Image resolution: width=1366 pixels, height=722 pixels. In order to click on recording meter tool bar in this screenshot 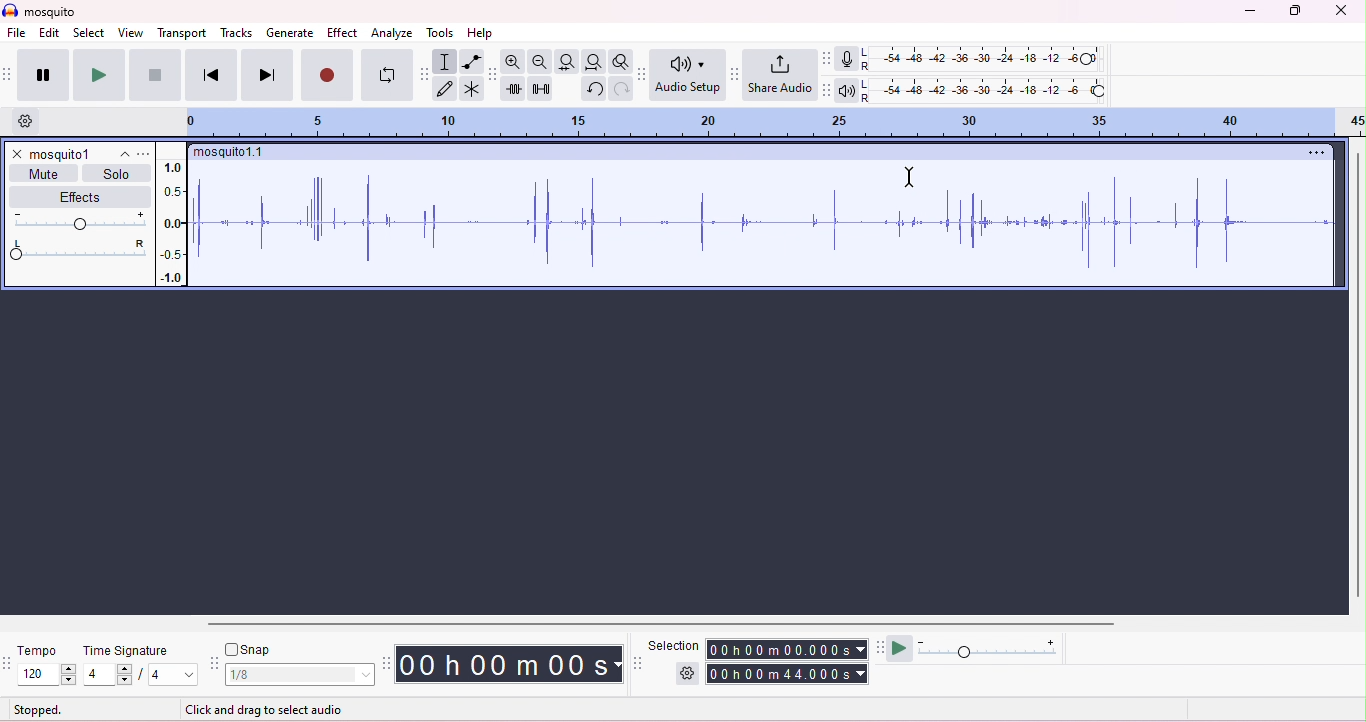, I will do `click(825, 58)`.